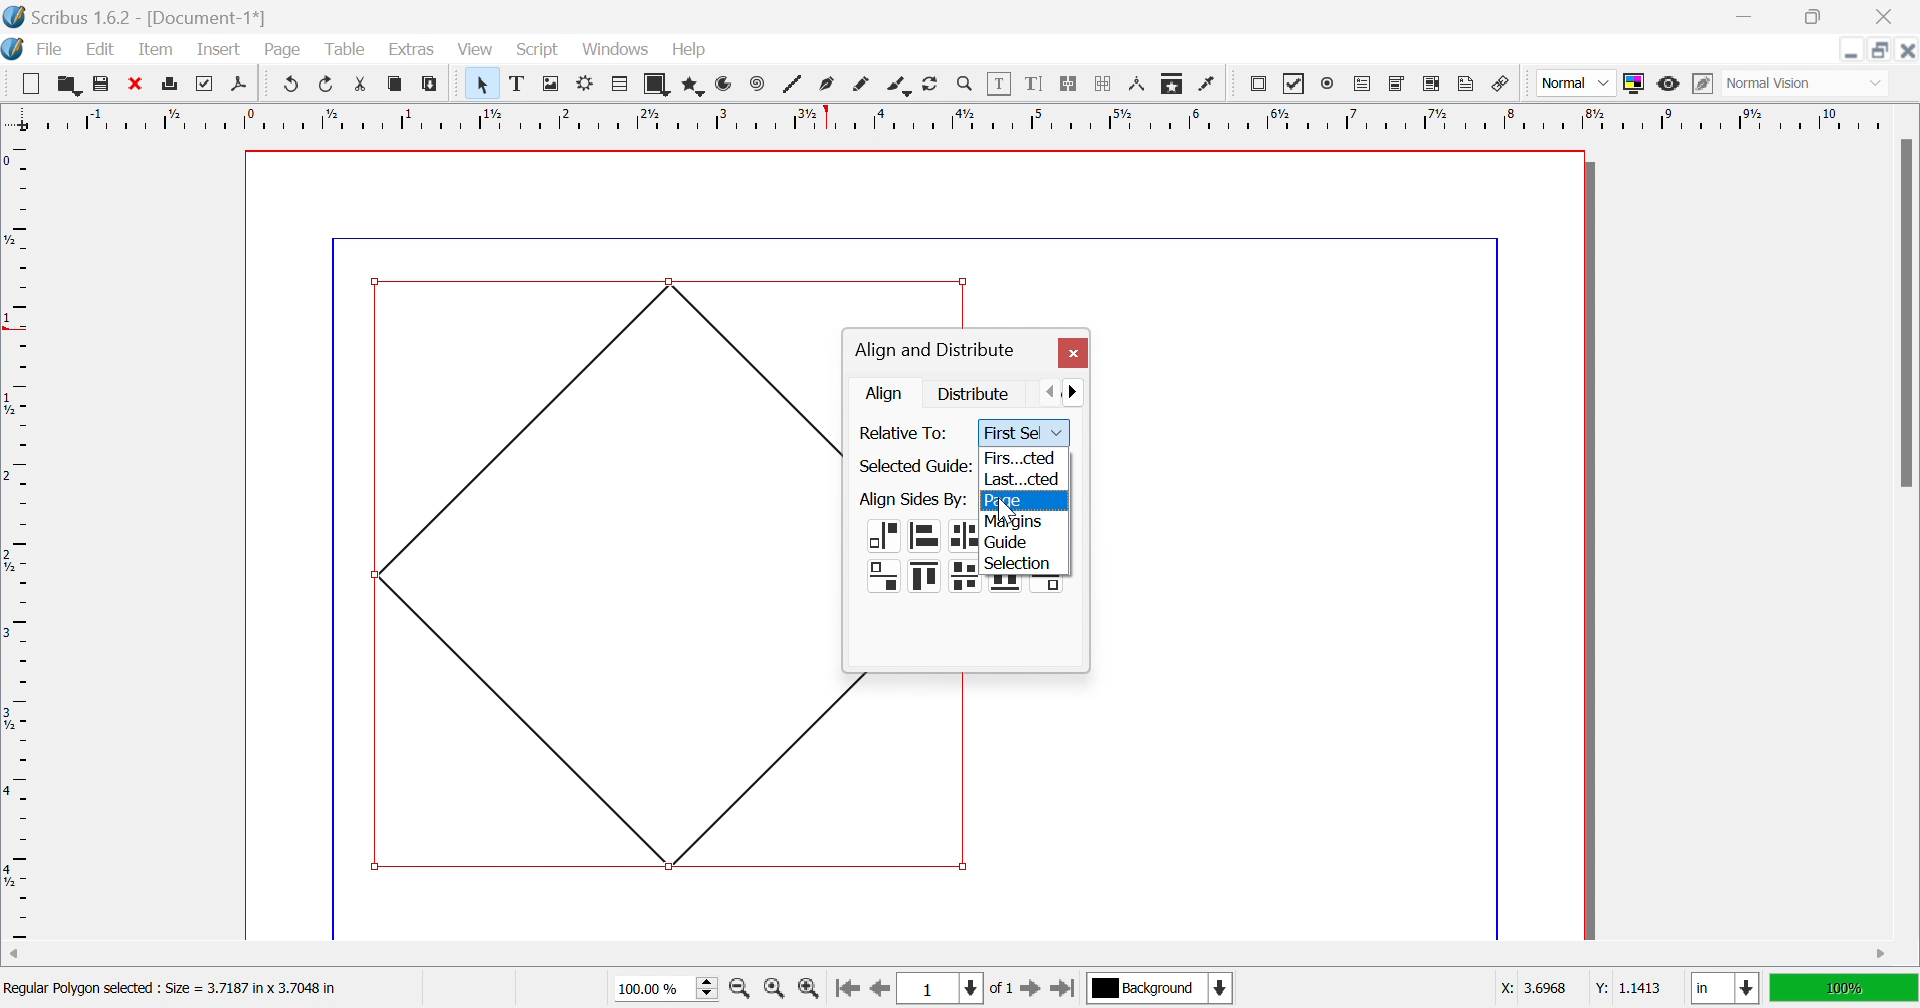 This screenshot has height=1008, width=1920. What do you see at coordinates (1008, 543) in the screenshot?
I see `Guide` at bounding box center [1008, 543].